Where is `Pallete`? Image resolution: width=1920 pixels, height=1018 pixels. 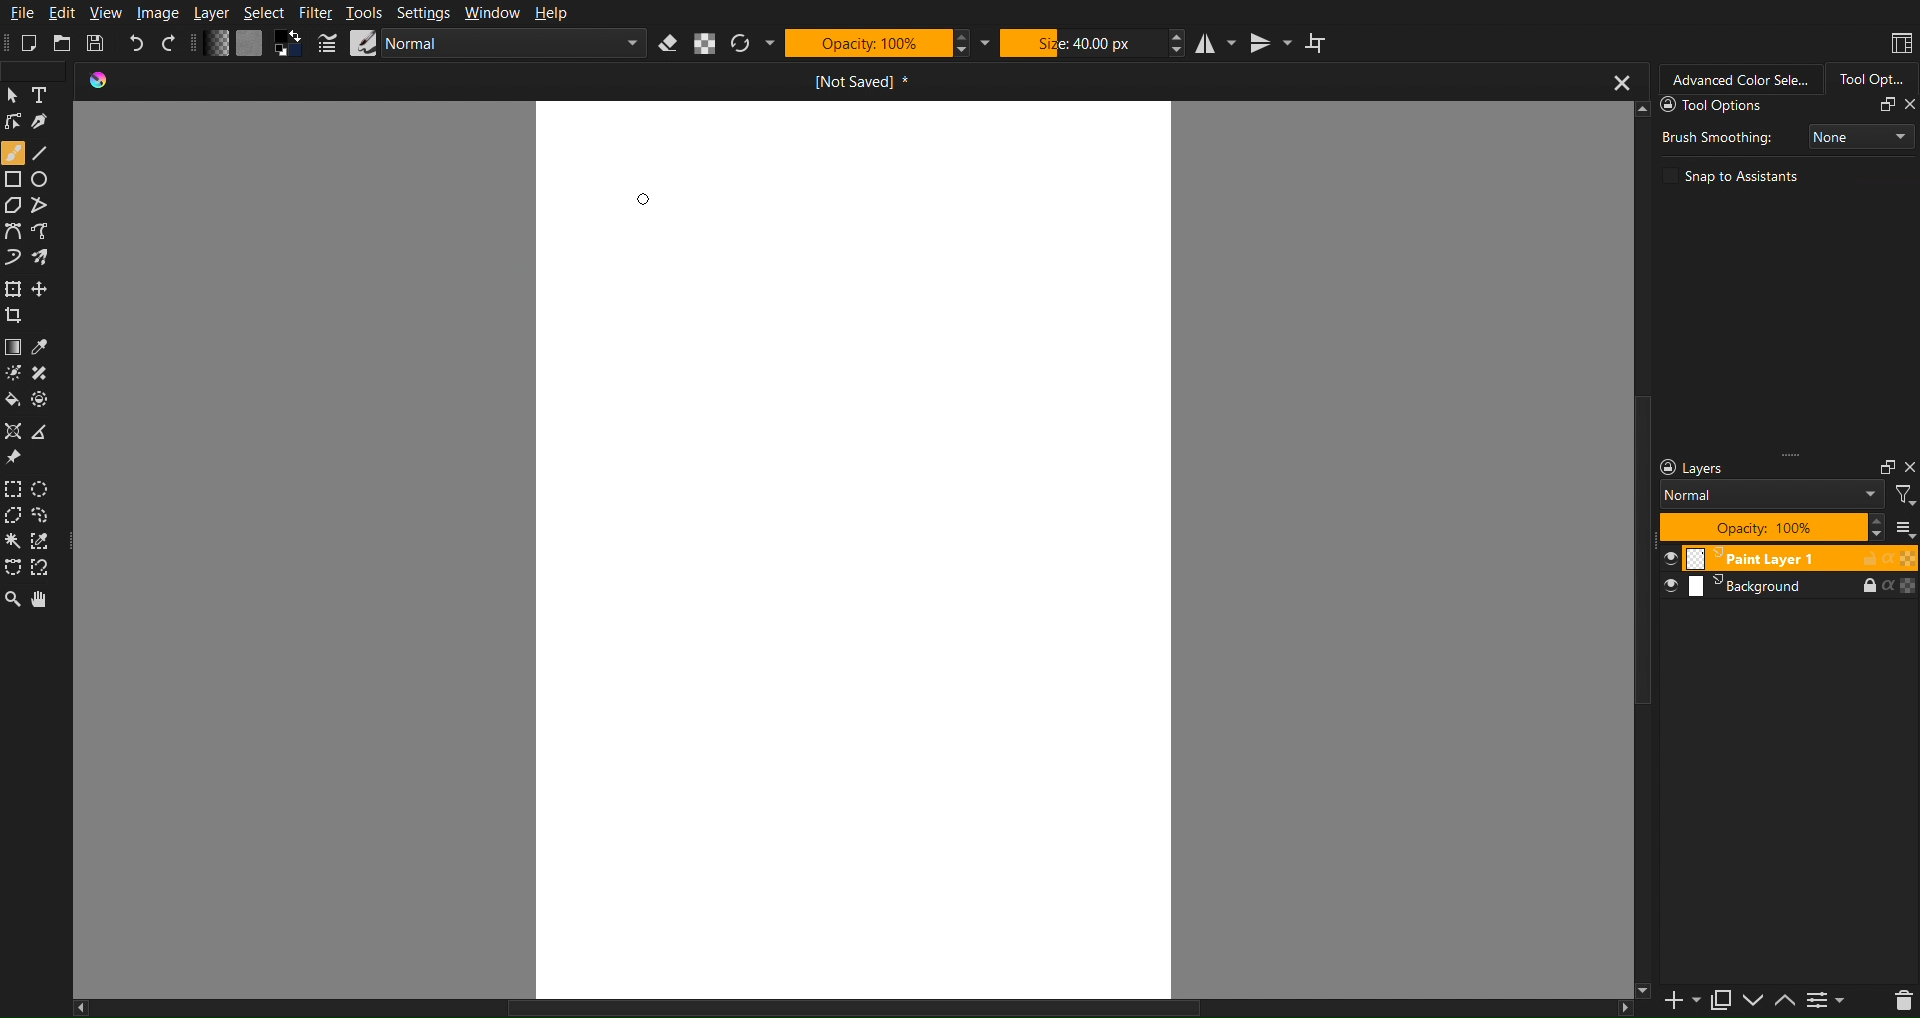
Pallete is located at coordinates (44, 398).